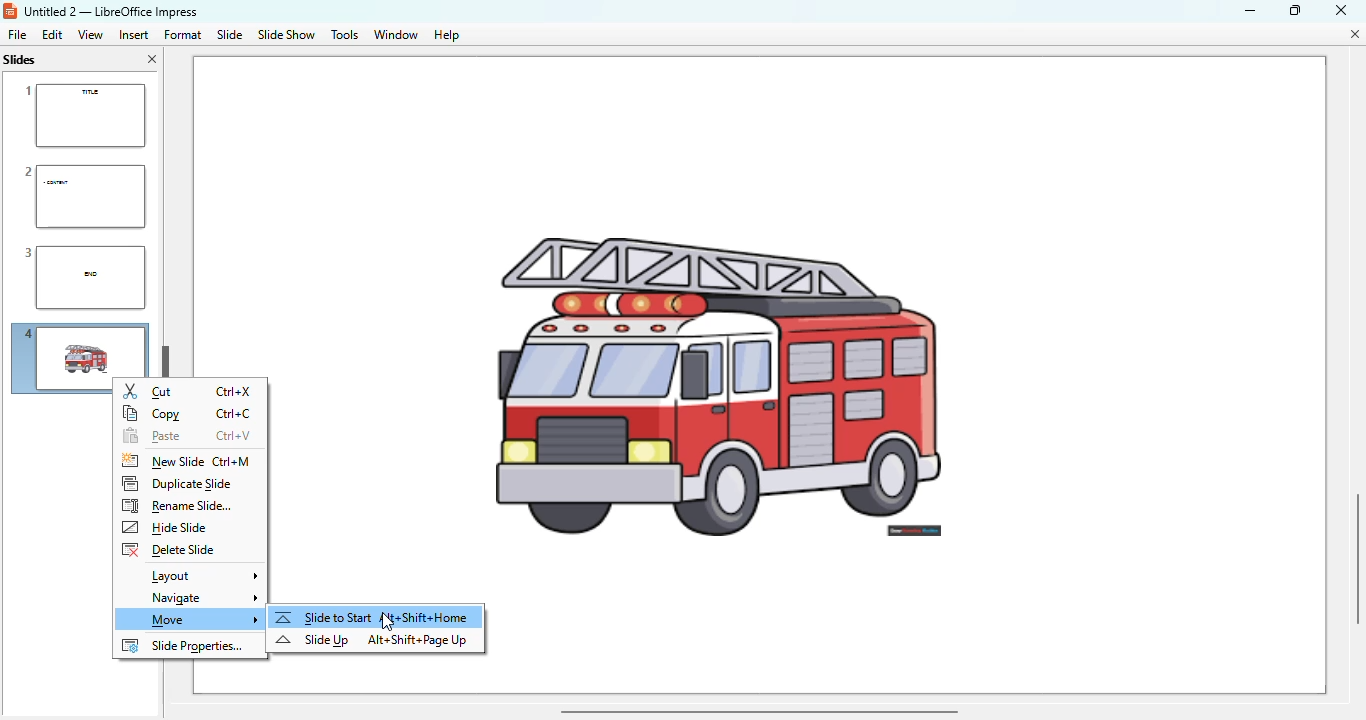  What do you see at coordinates (447, 36) in the screenshot?
I see `help` at bounding box center [447, 36].